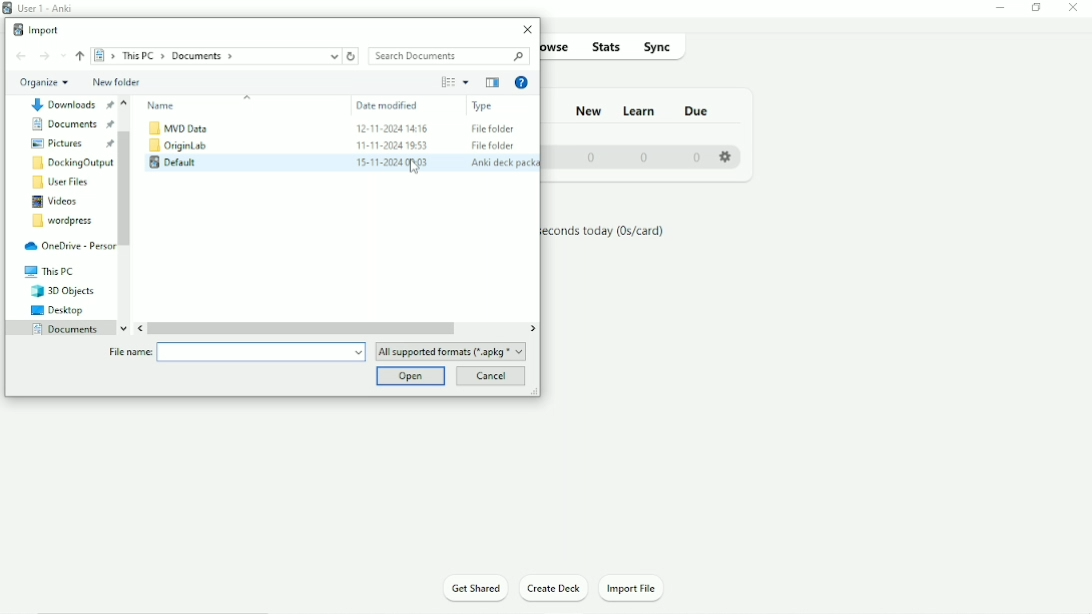 This screenshot has width=1092, height=614. What do you see at coordinates (73, 105) in the screenshot?
I see `Document` at bounding box center [73, 105].